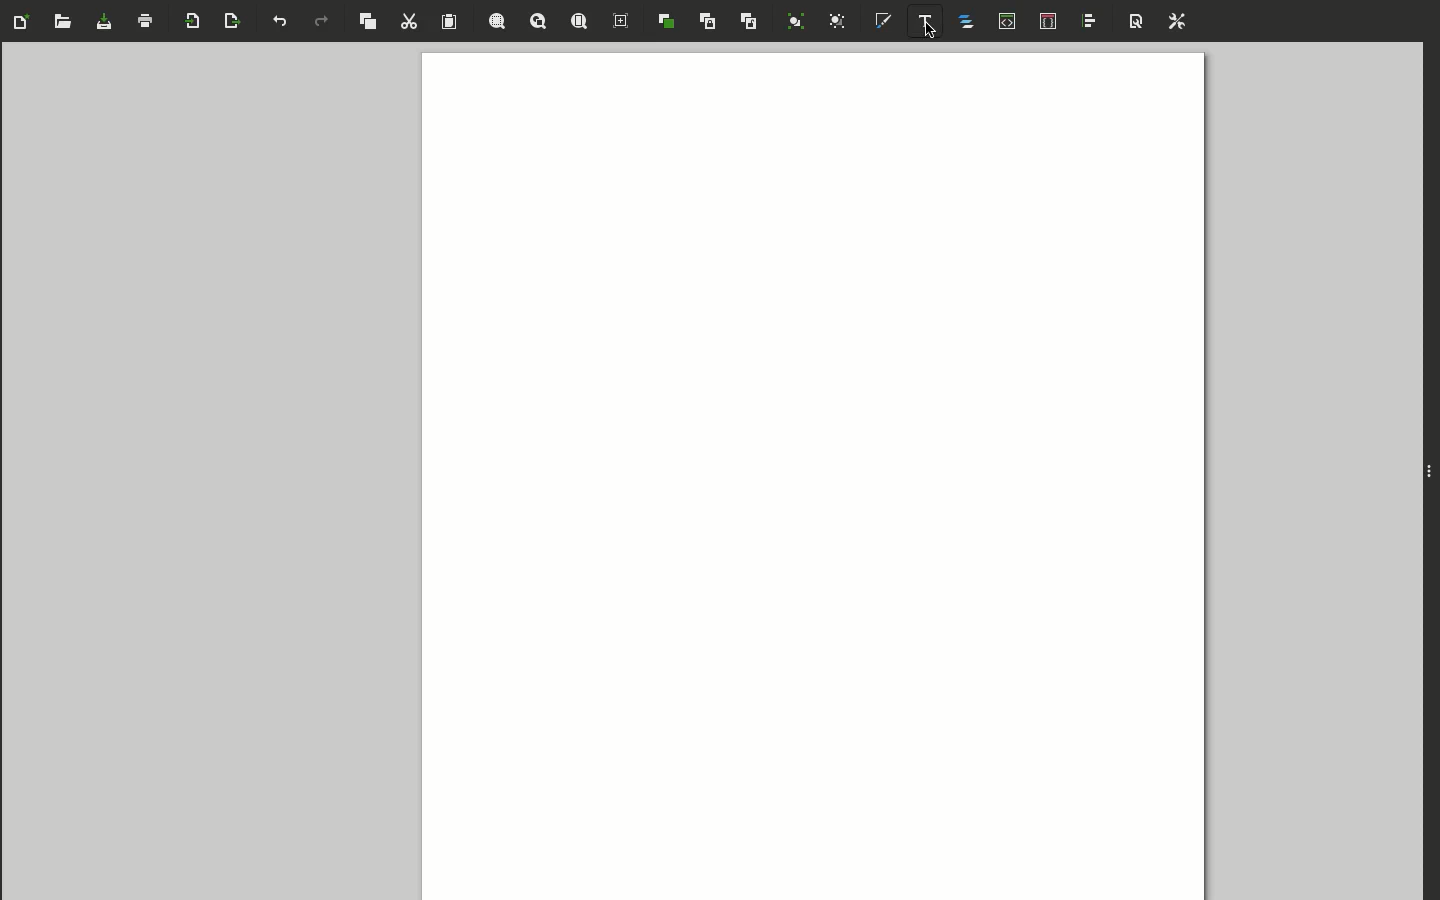 The image size is (1440, 900). What do you see at coordinates (499, 23) in the screenshot?
I see `Zoom selection` at bounding box center [499, 23].